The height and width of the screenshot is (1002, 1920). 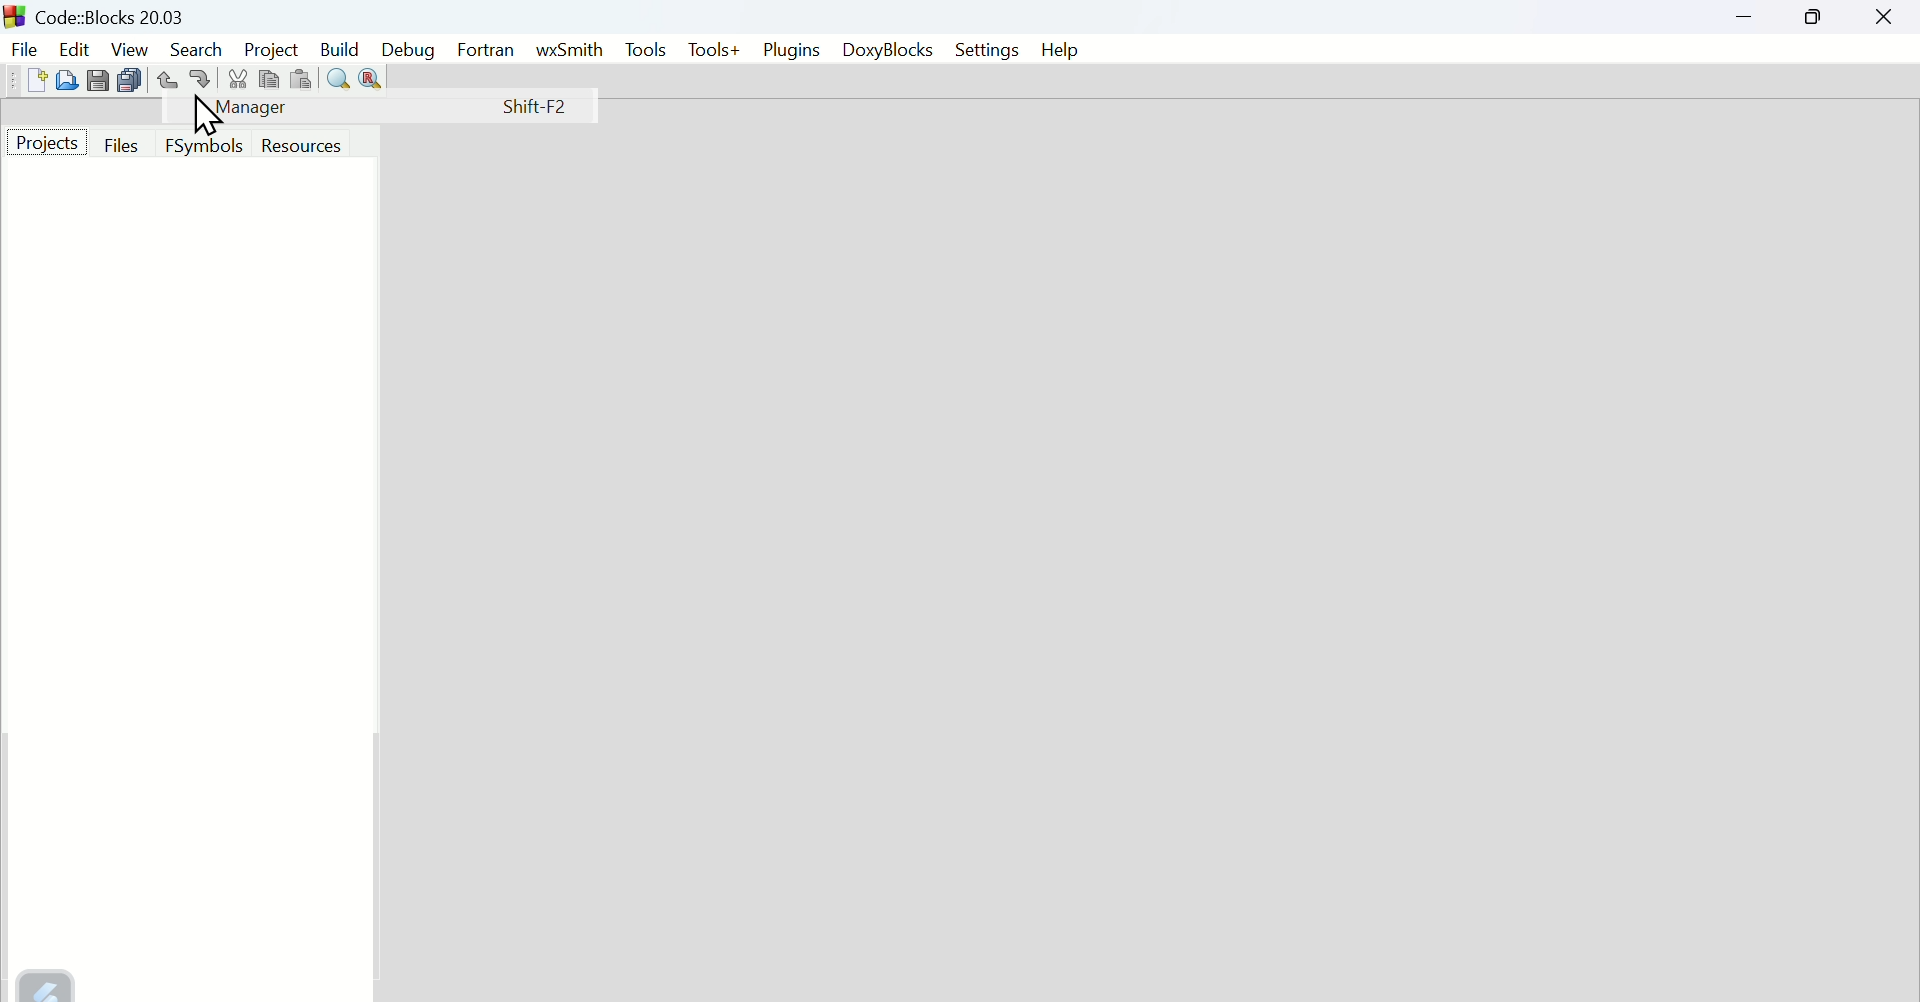 What do you see at coordinates (987, 49) in the screenshot?
I see `Settings` at bounding box center [987, 49].